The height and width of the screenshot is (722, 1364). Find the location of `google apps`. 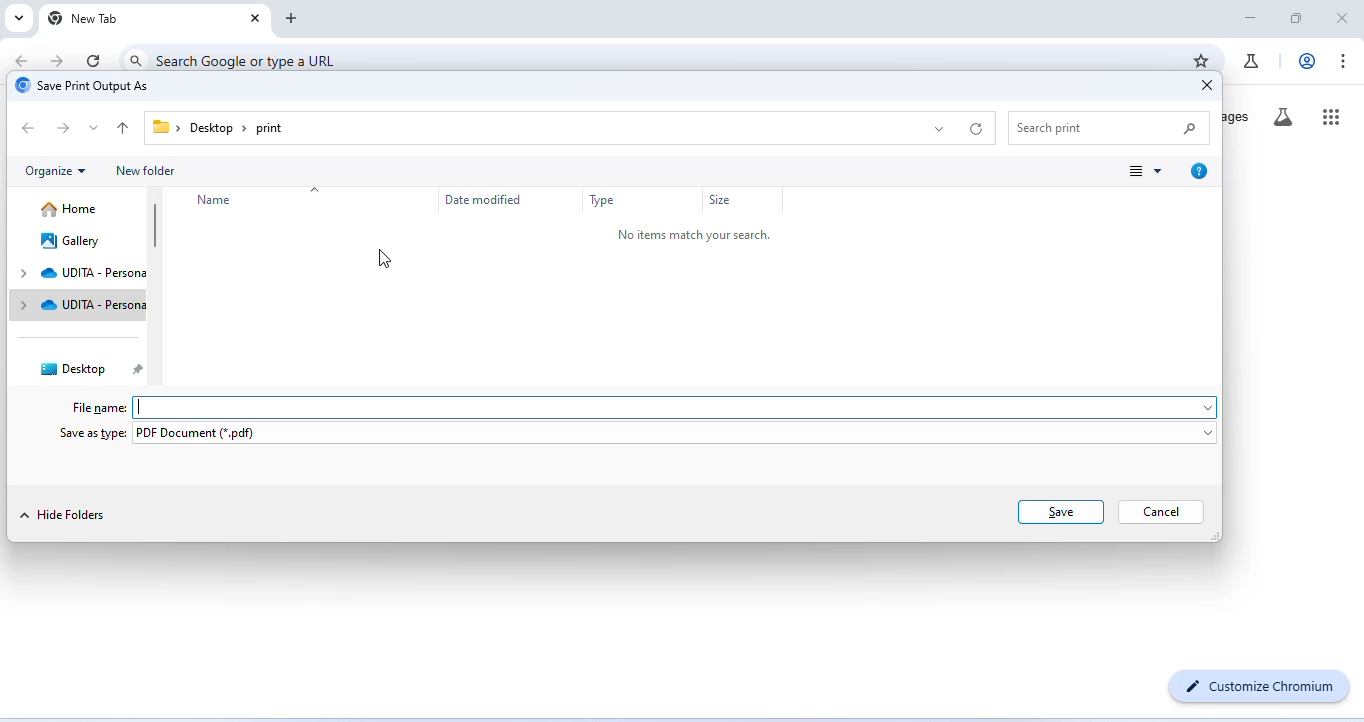

google apps is located at coordinates (1332, 115).